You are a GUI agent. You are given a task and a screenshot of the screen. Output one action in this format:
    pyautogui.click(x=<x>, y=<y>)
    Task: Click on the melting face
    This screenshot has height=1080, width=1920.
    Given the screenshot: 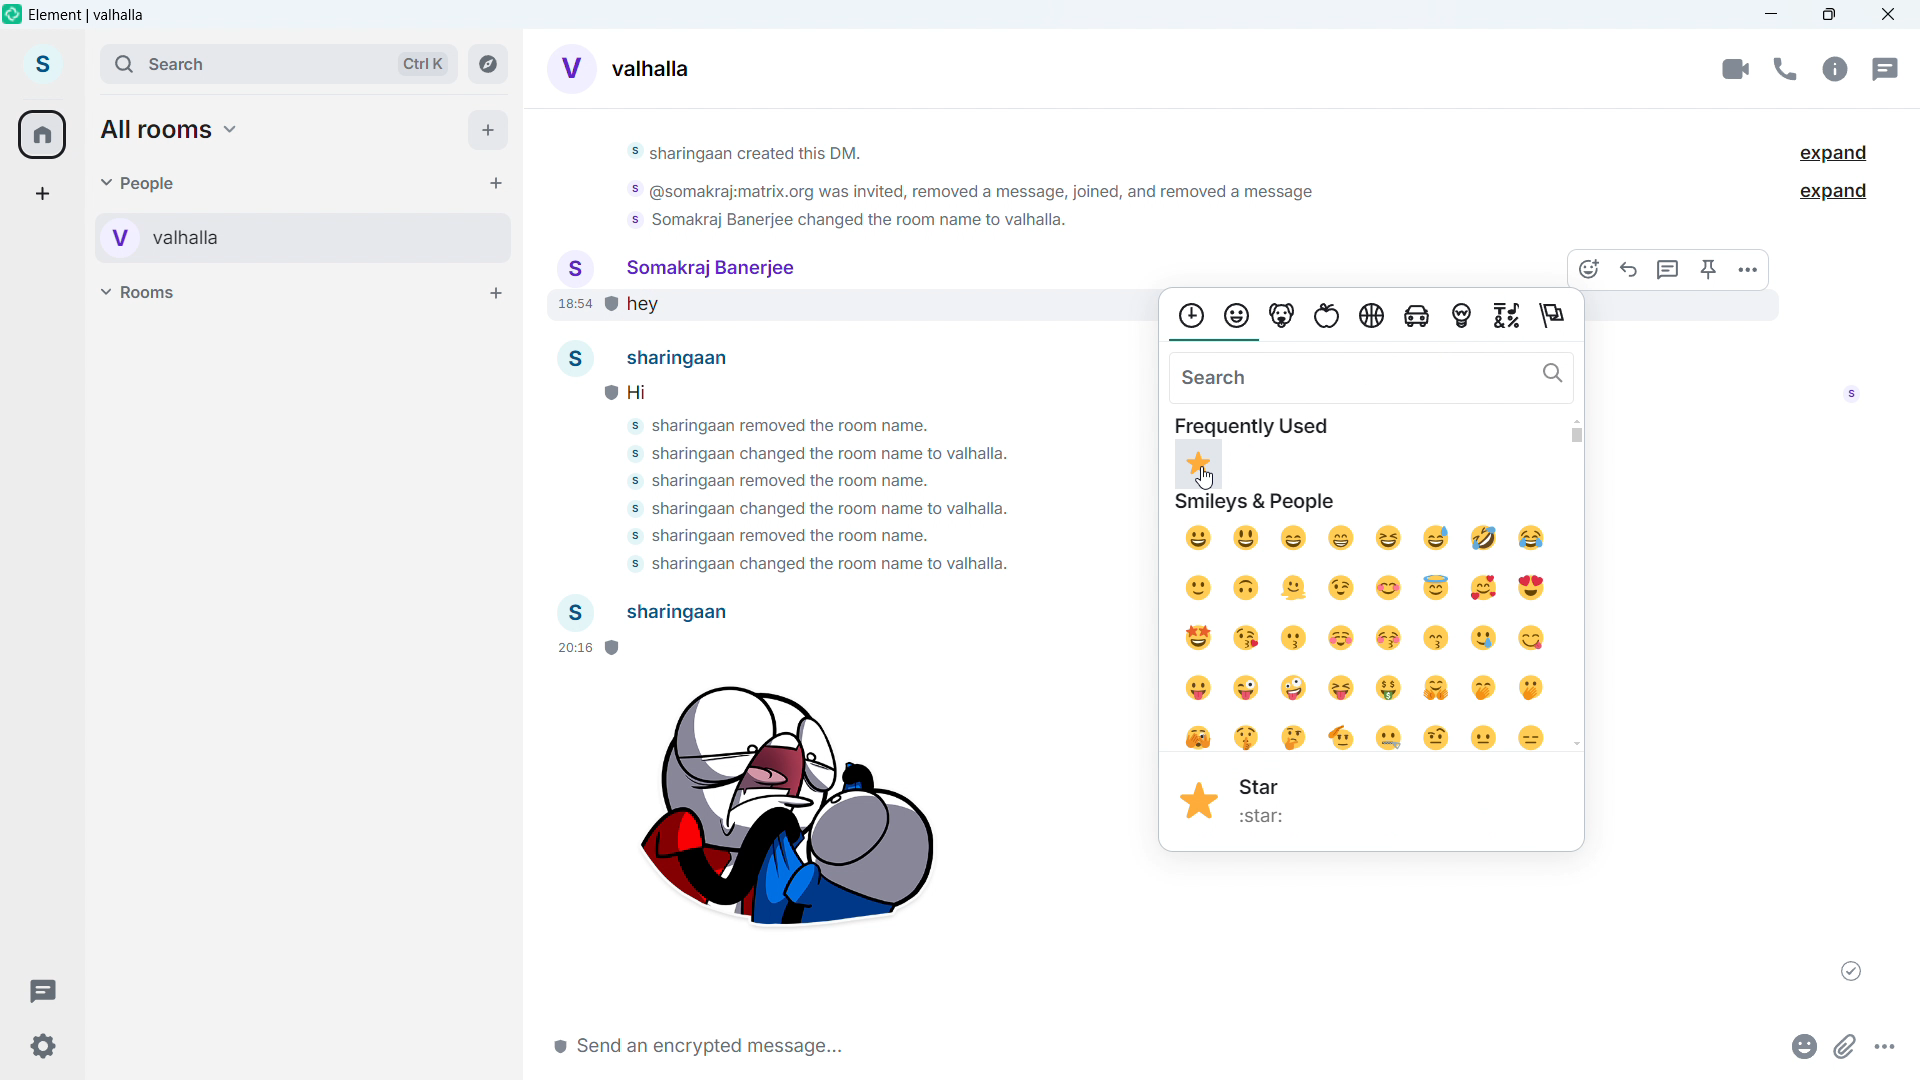 What is the action you would take?
    pyautogui.click(x=1296, y=589)
    